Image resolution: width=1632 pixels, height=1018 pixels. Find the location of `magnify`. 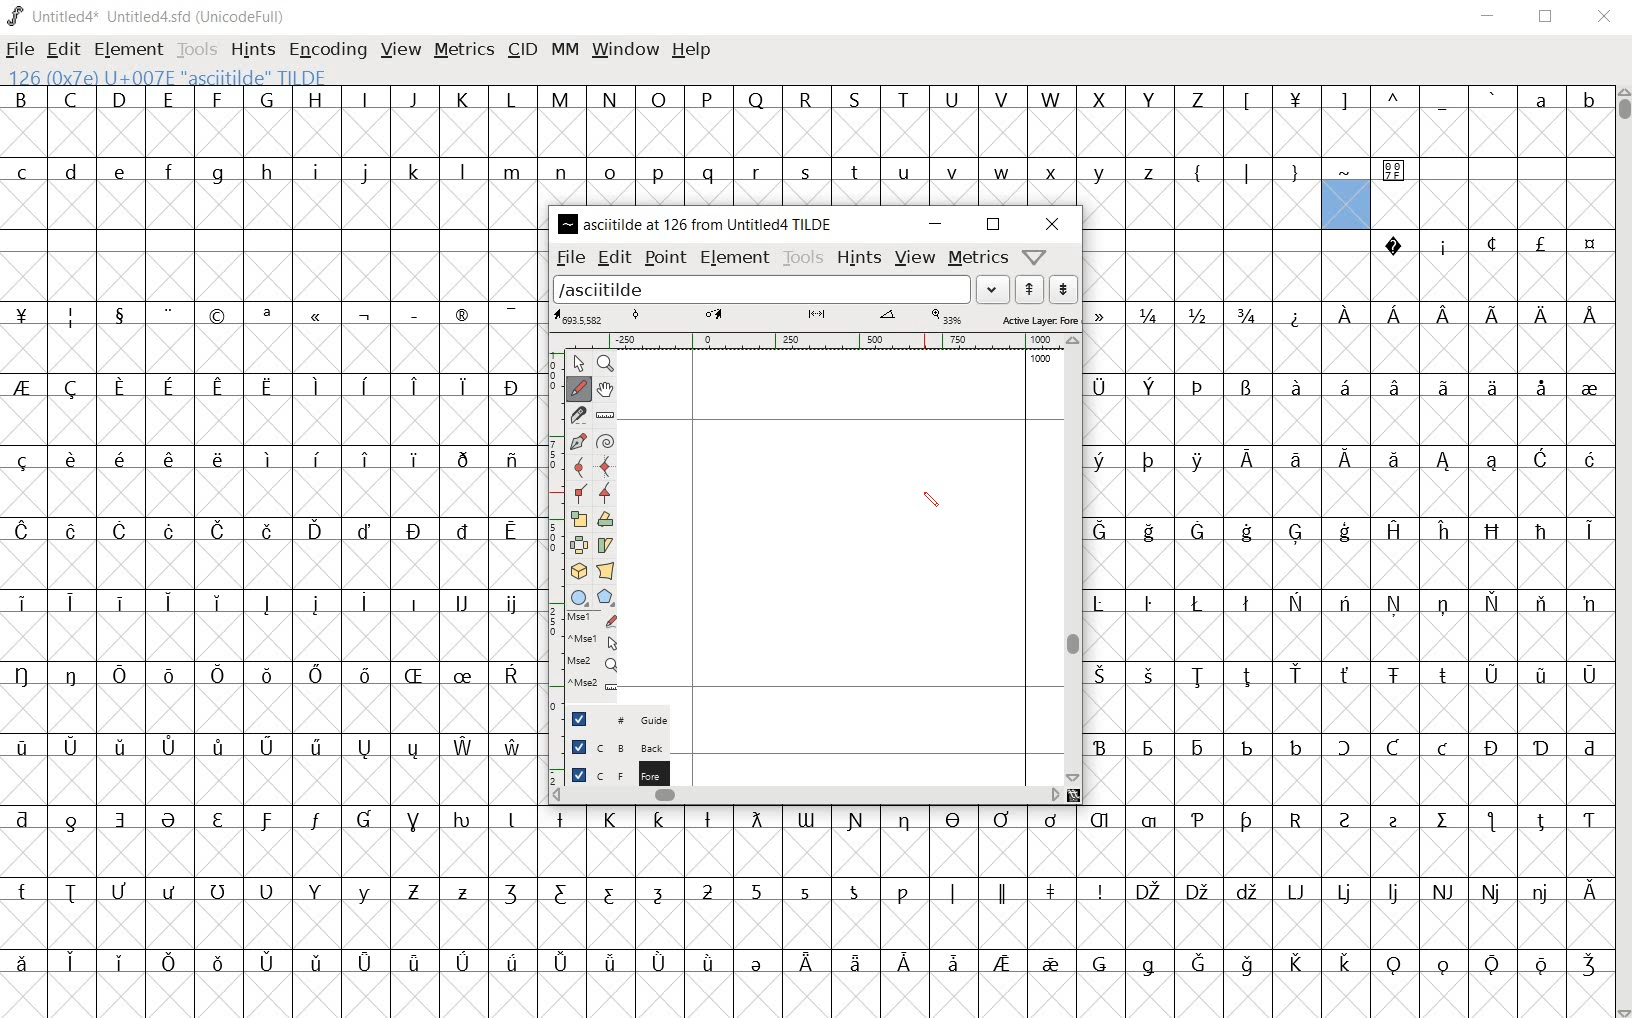

magnify is located at coordinates (608, 364).